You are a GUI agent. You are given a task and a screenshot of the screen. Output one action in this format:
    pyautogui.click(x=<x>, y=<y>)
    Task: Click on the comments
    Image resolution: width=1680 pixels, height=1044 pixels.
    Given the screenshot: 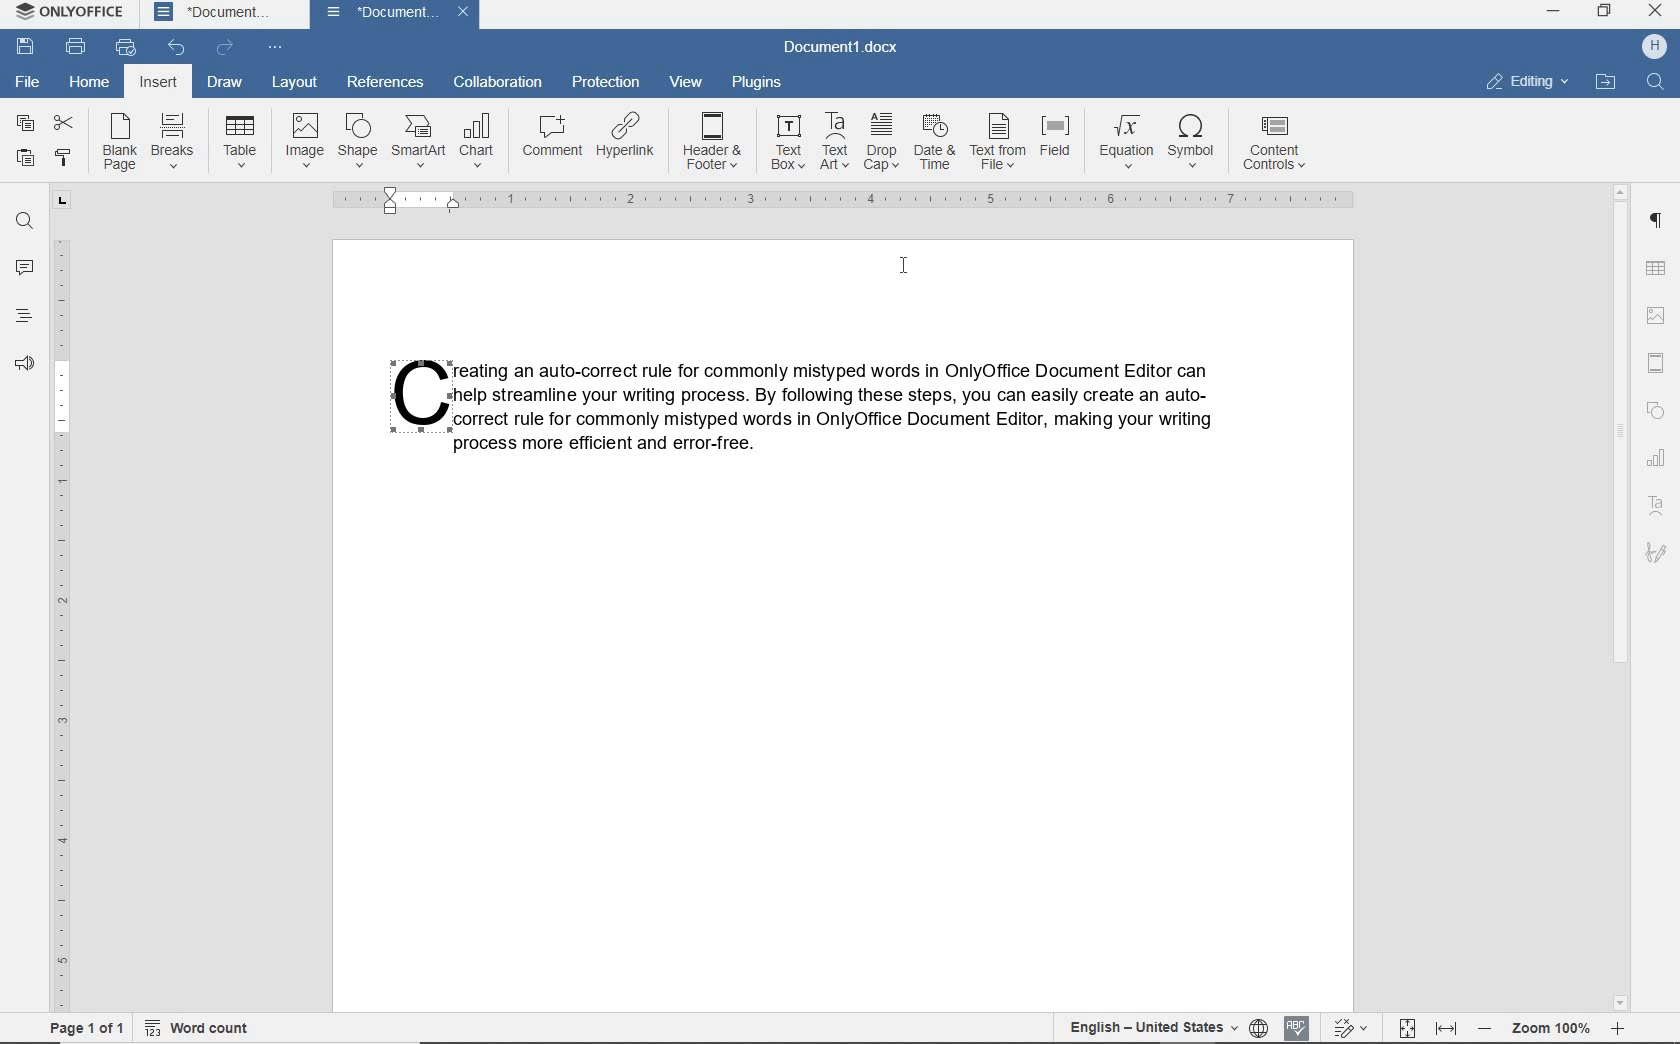 What is the action you would take?
    pyautogui.click(x=22, y=268)
    